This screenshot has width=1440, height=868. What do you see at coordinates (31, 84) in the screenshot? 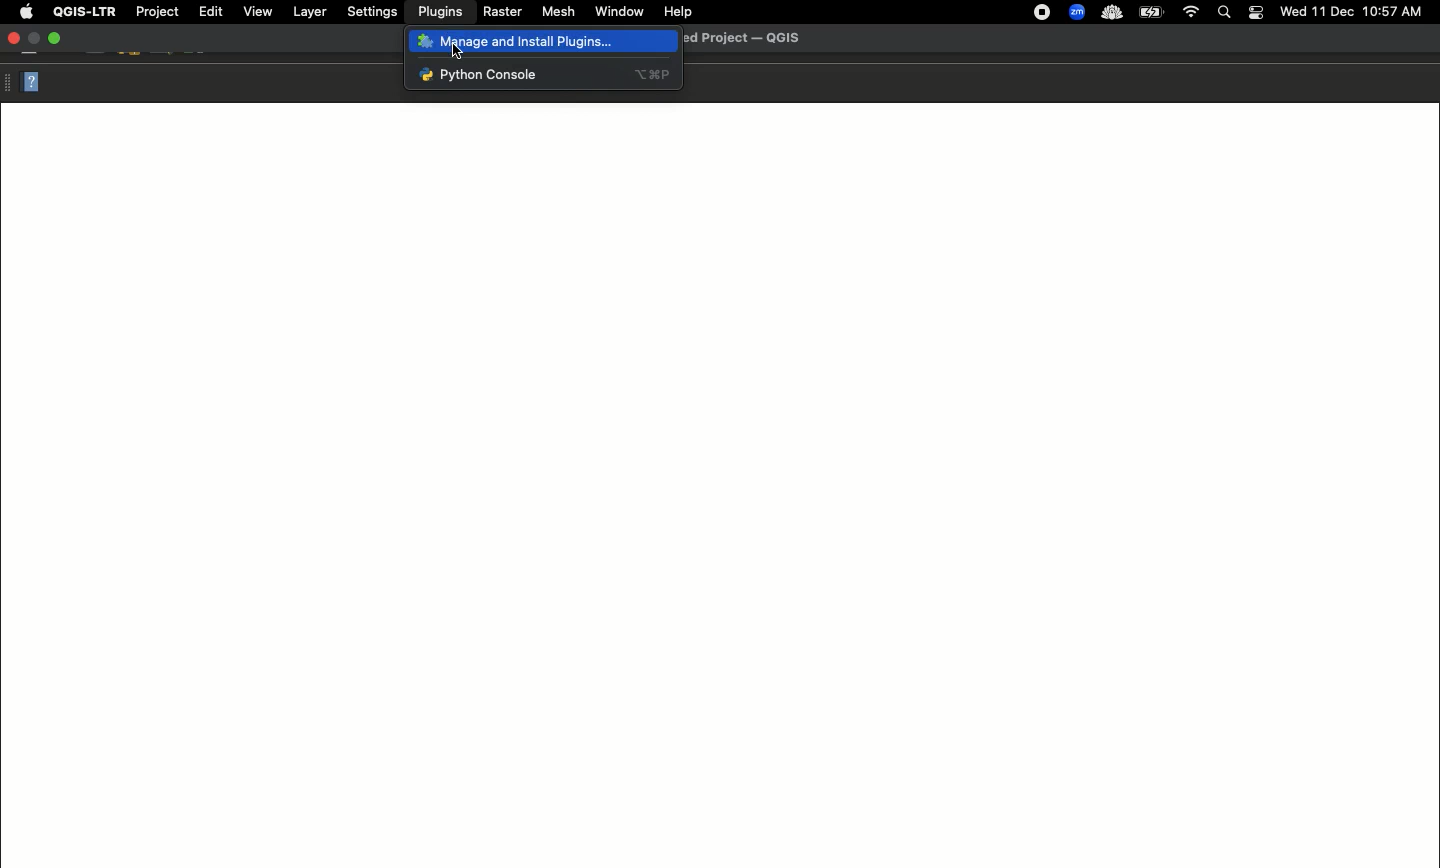
I see `Help` at bounding box center [31, 84].